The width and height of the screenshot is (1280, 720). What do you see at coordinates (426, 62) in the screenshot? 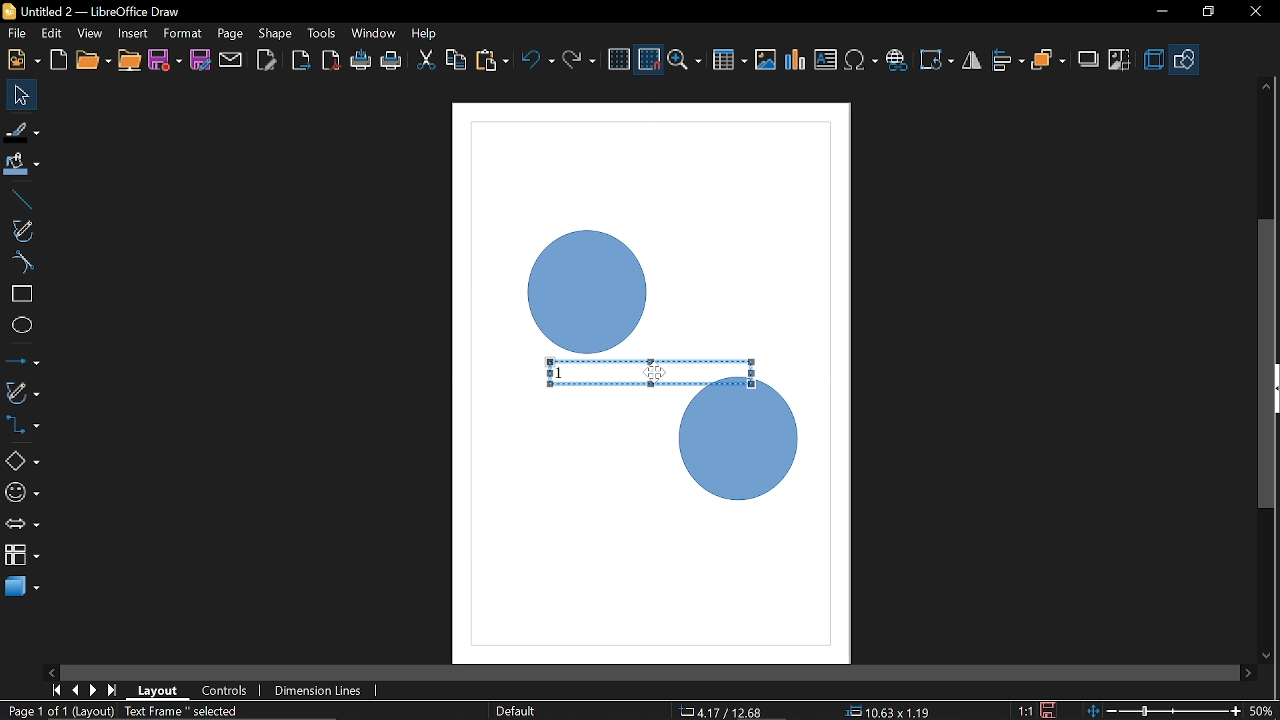
I see `Cut` at bounding box center [426, 62].